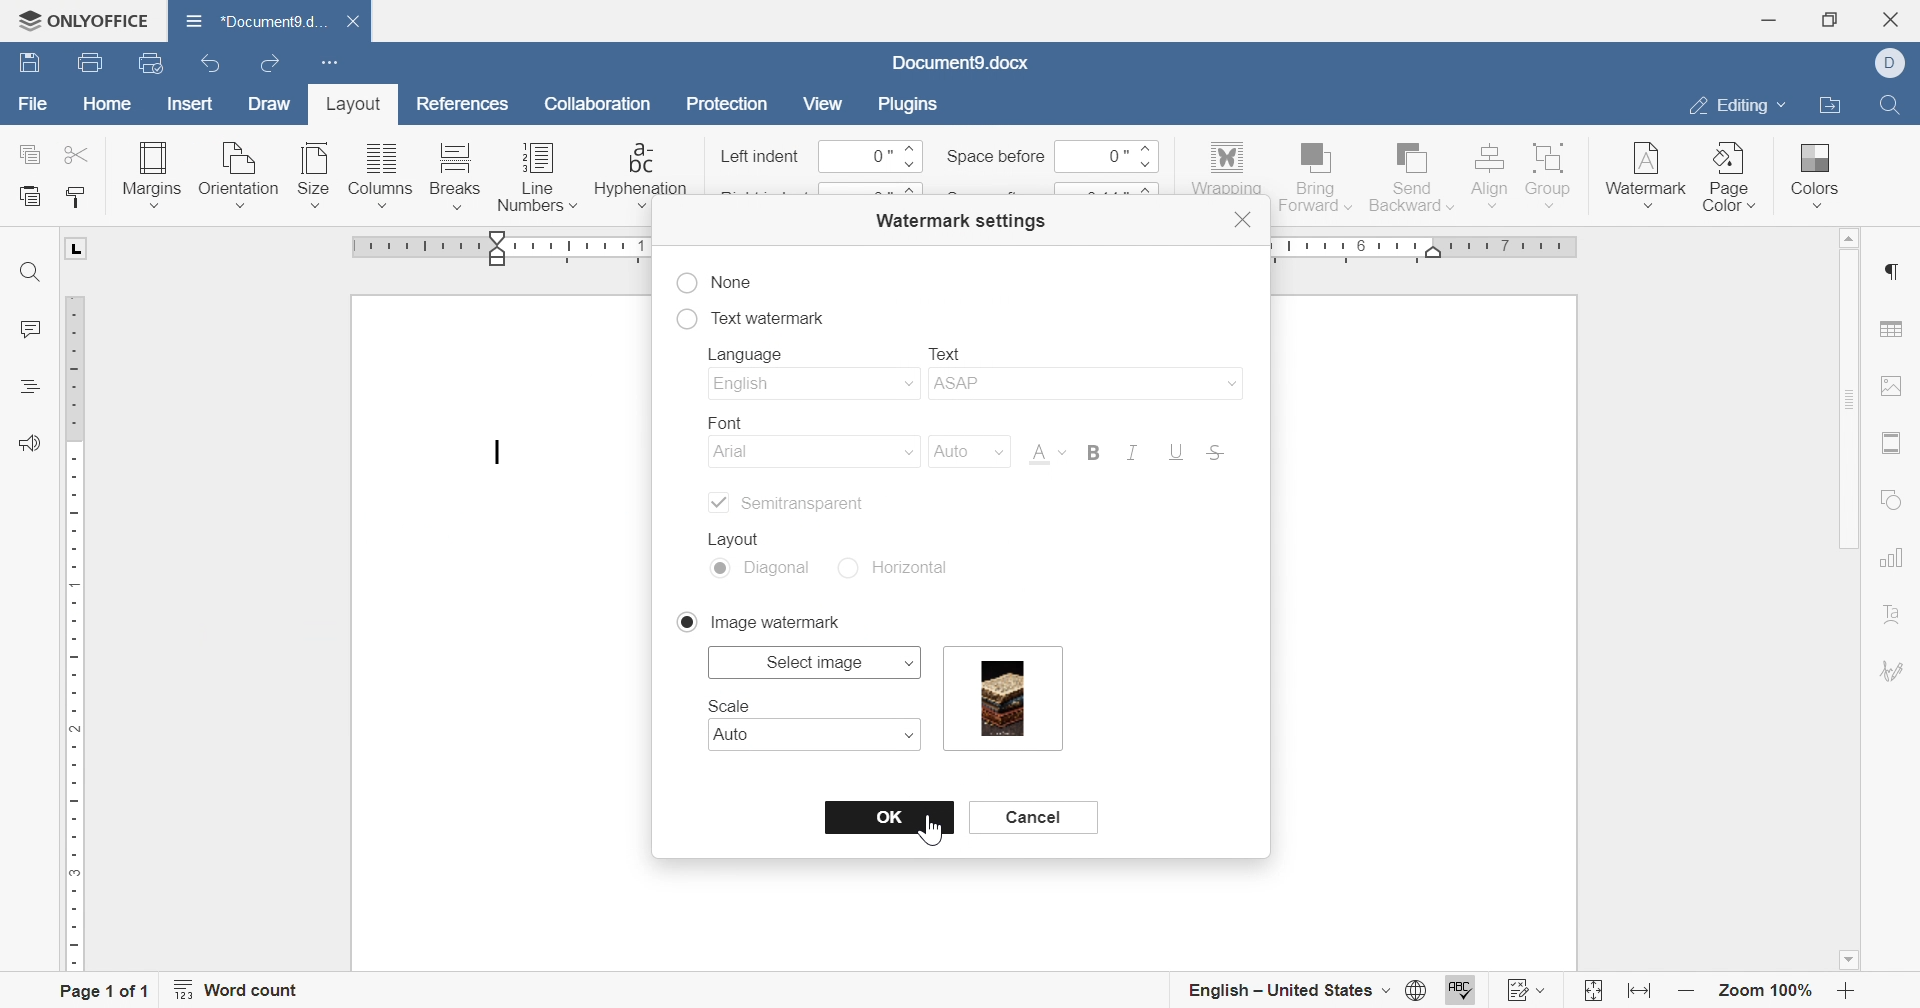  Describe the element at coordinates (1003, 697) in the screenshot. I see `information watermark` at that location.